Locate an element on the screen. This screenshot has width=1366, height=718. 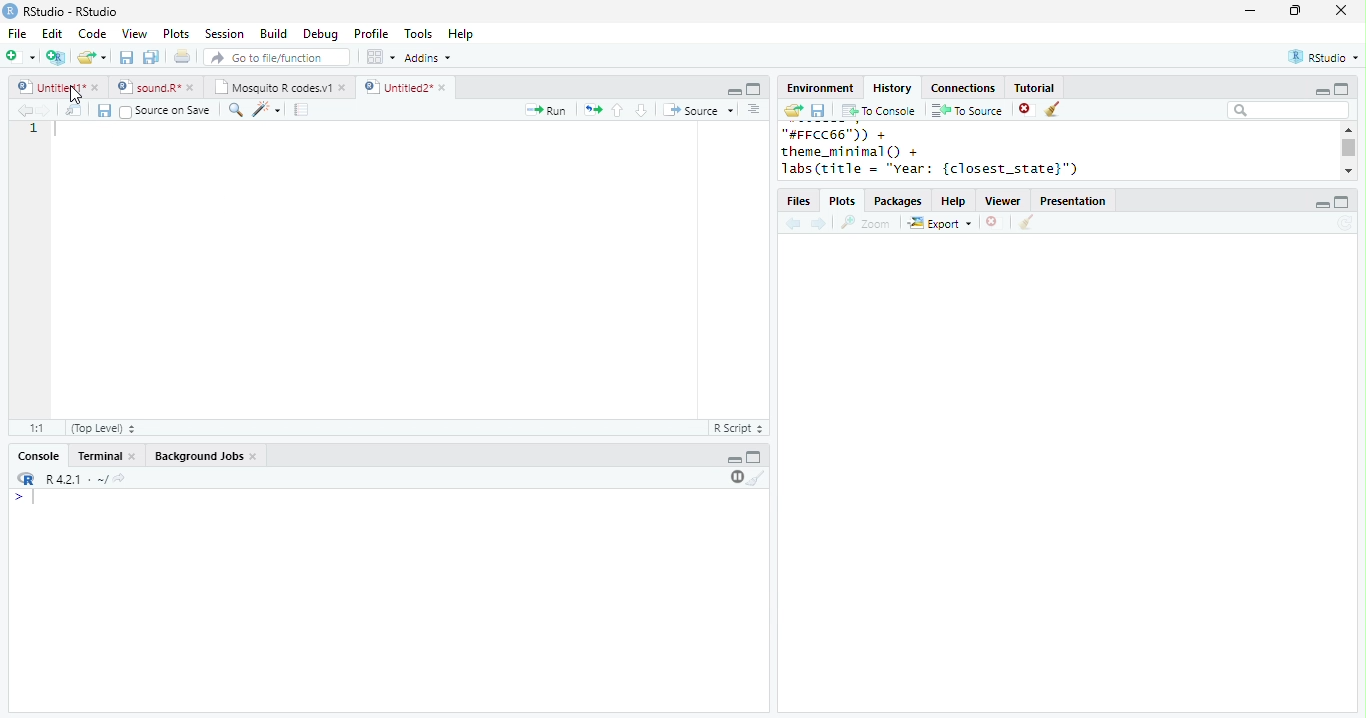
close is located at coordinates (134, 457).